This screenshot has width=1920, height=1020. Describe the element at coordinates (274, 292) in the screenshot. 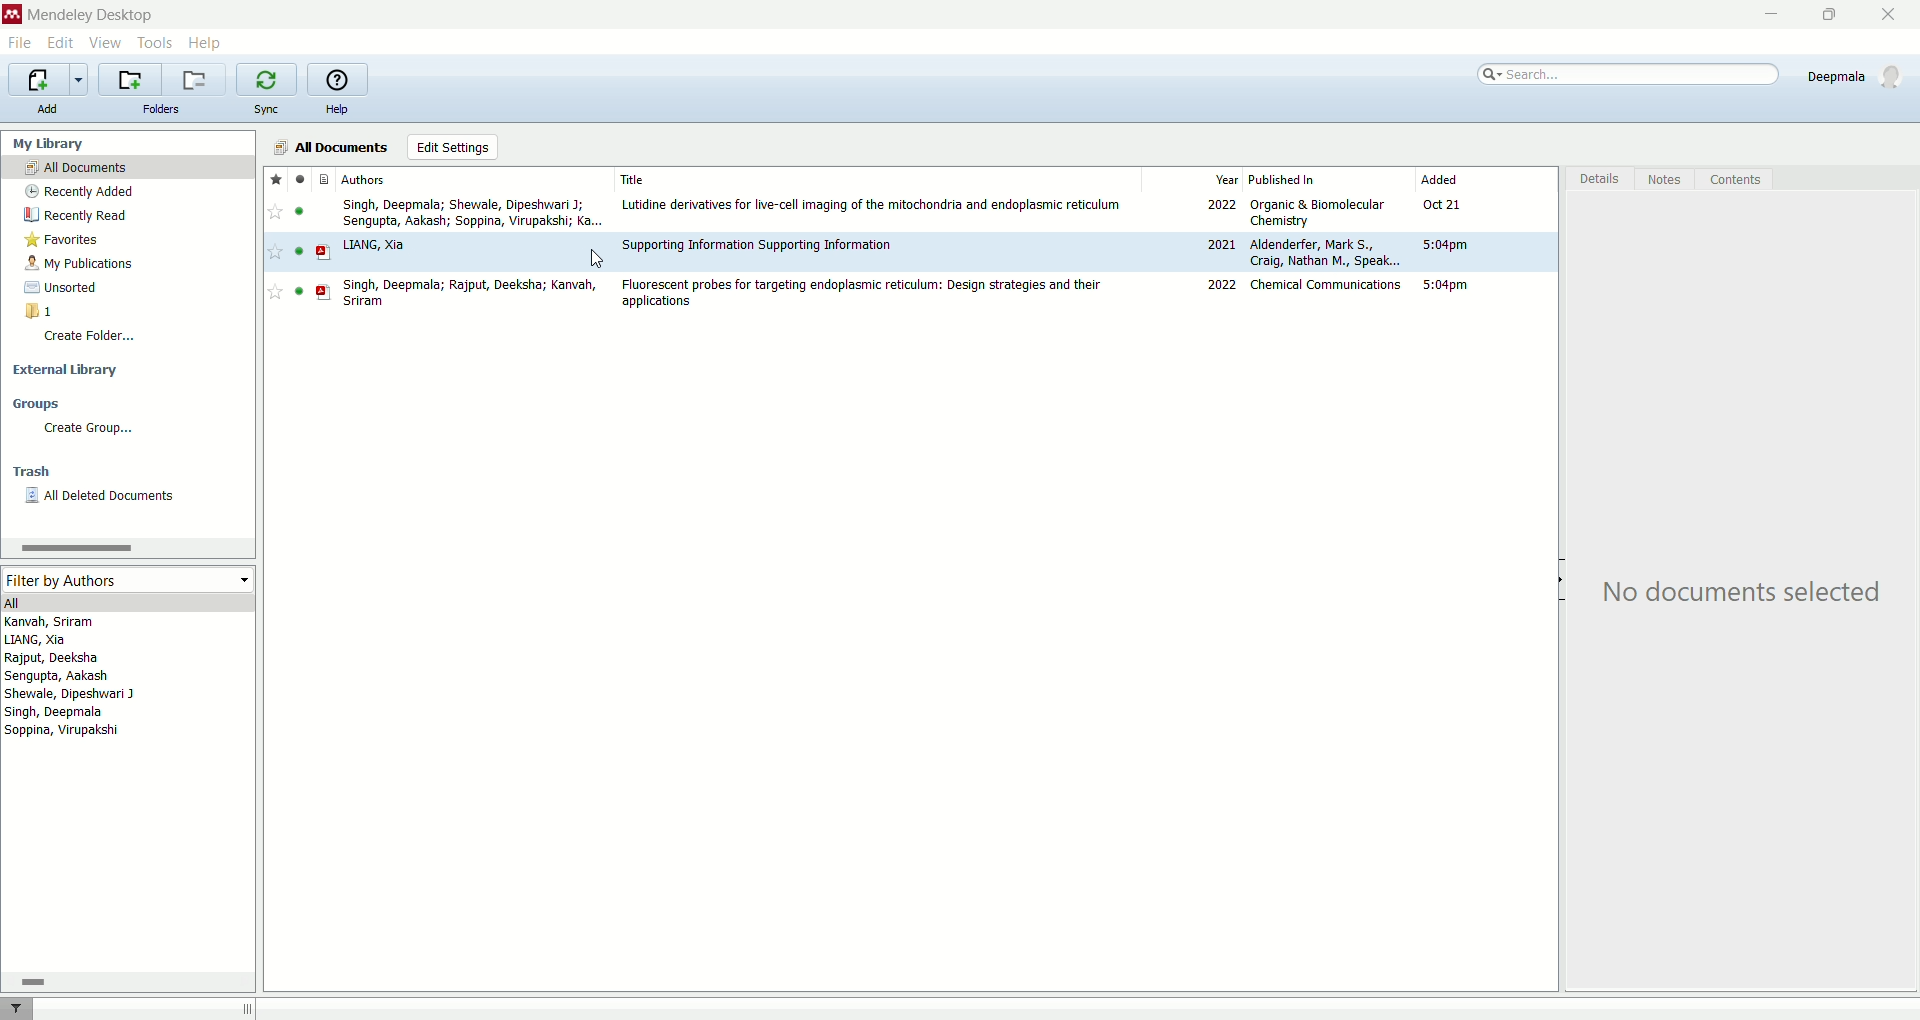

I see `favorite` at that location.